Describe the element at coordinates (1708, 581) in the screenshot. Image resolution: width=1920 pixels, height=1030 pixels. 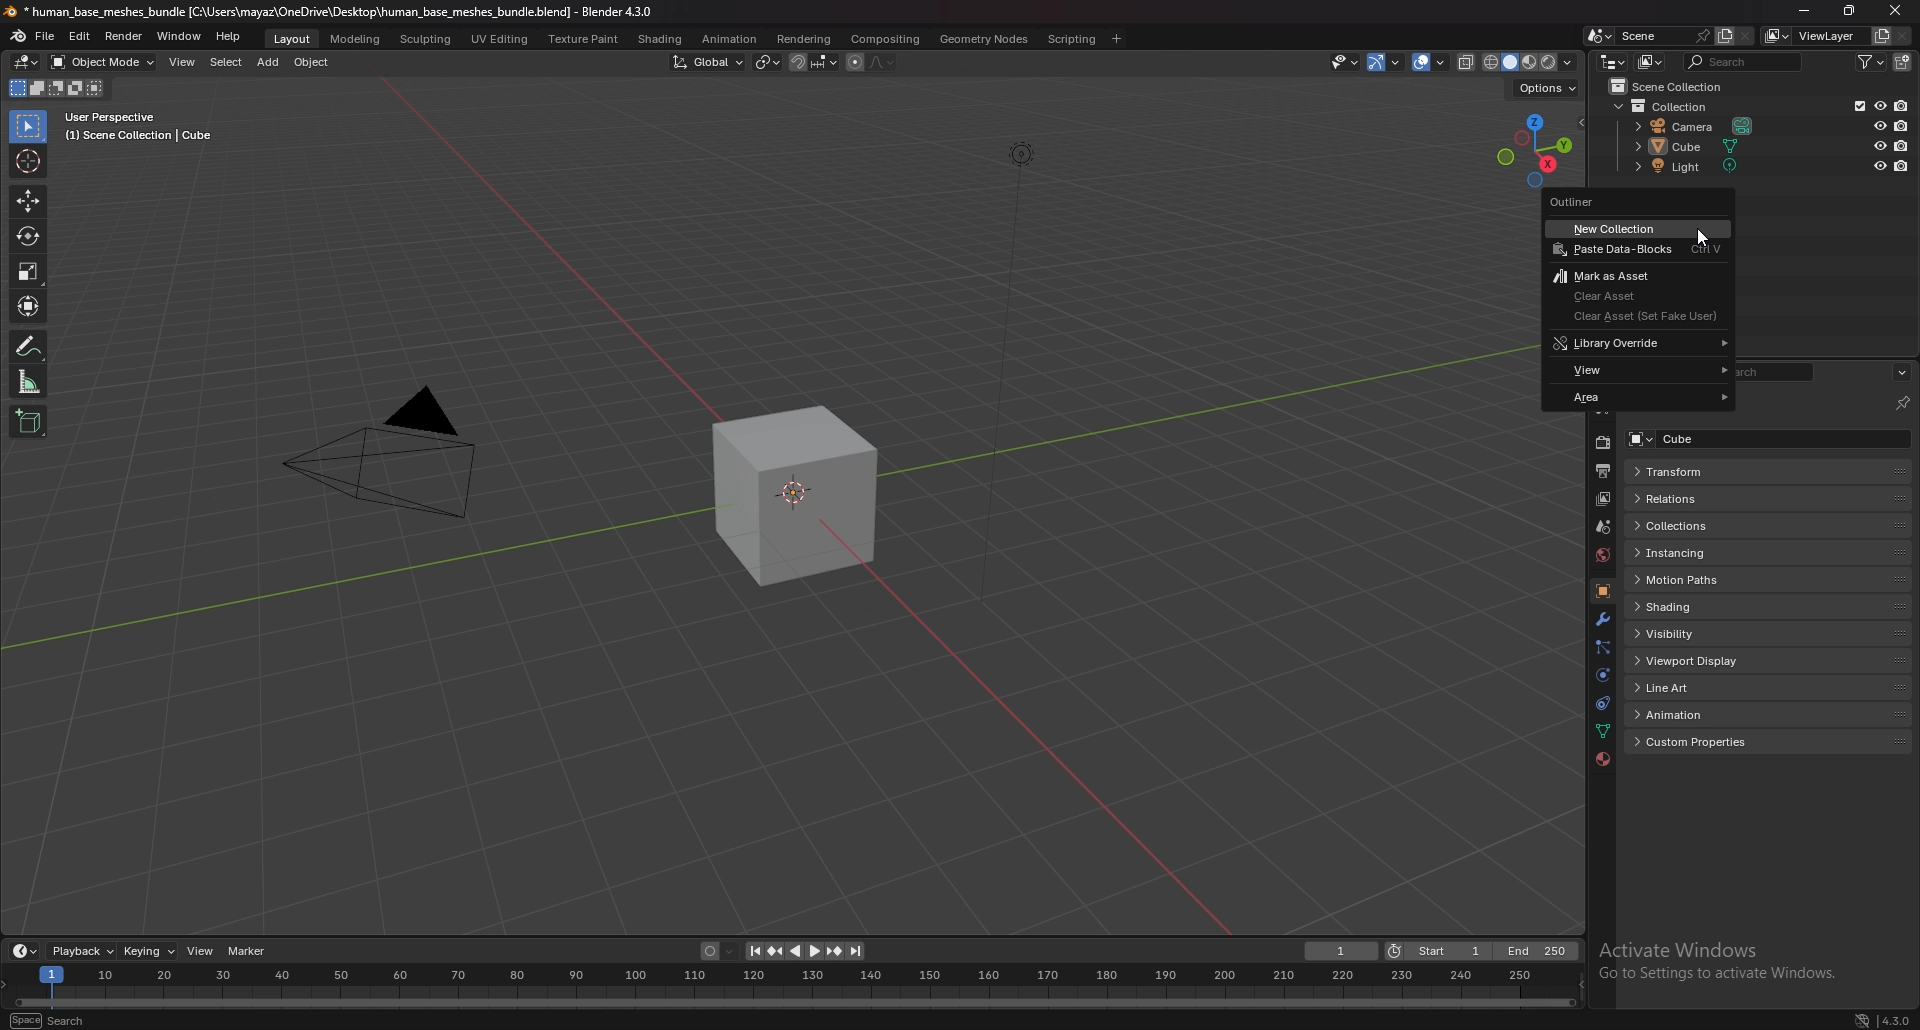
I see `motion paths` at that location.